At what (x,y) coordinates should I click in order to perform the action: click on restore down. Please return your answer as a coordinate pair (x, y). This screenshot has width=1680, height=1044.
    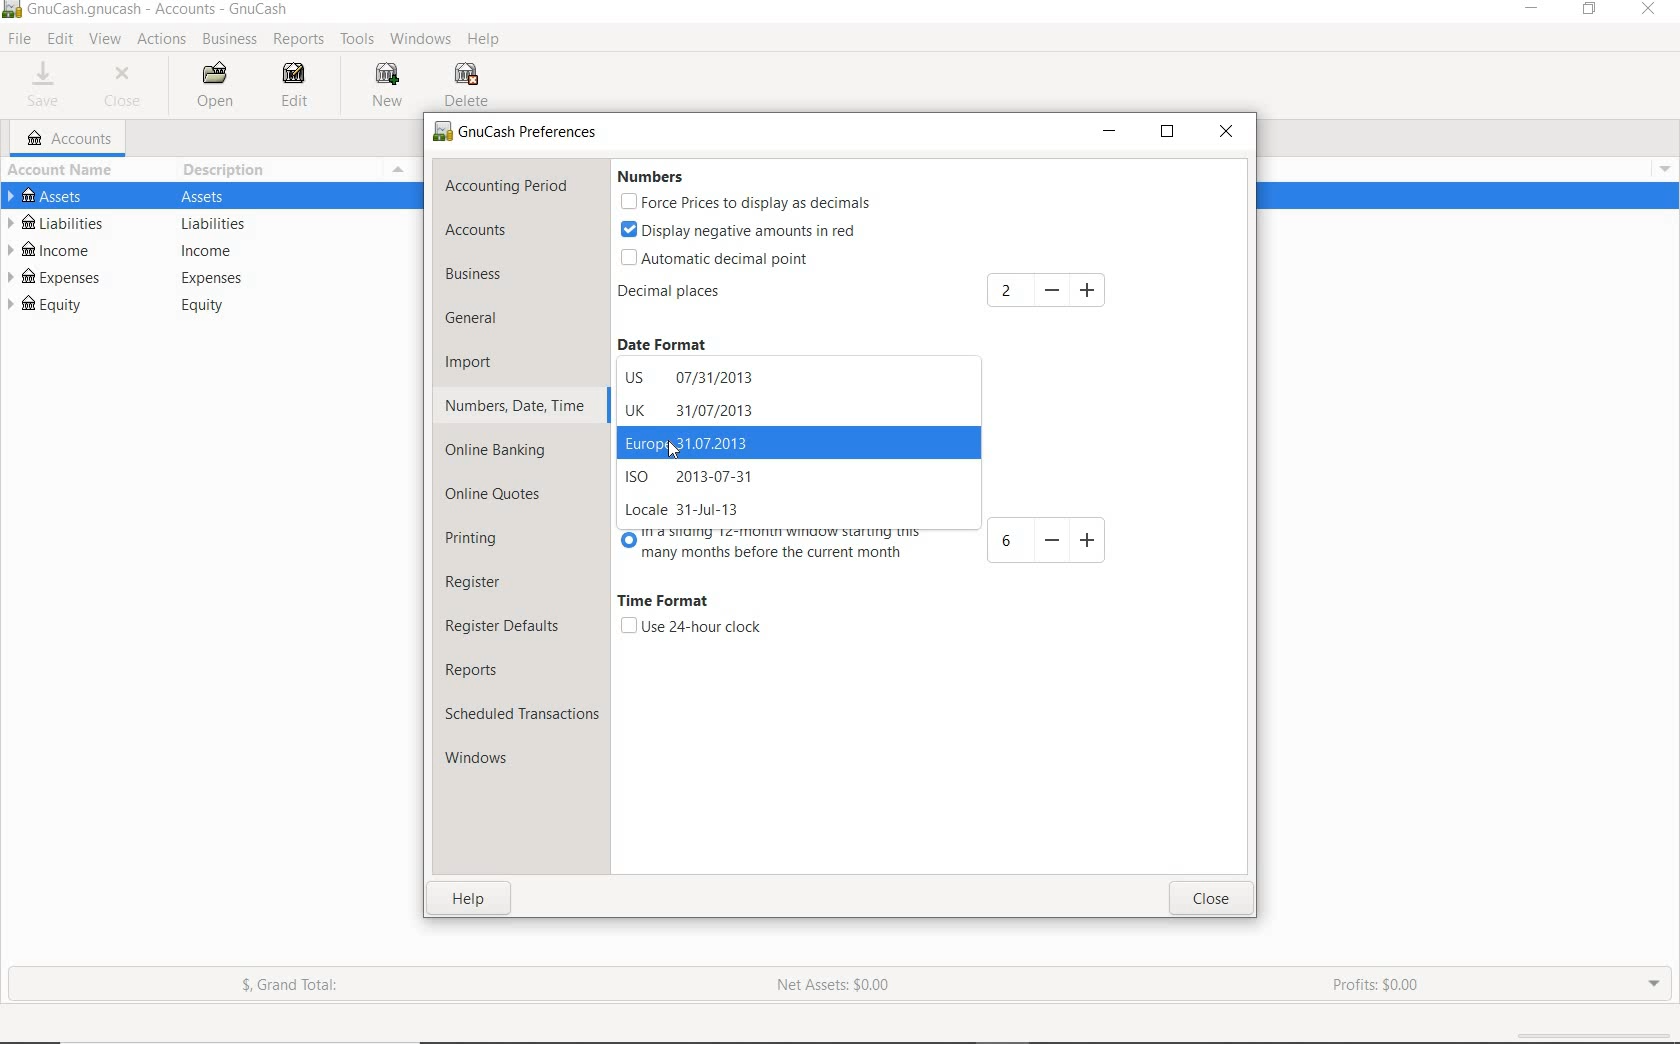
    Looking at the image, I should click on (1172, 136).